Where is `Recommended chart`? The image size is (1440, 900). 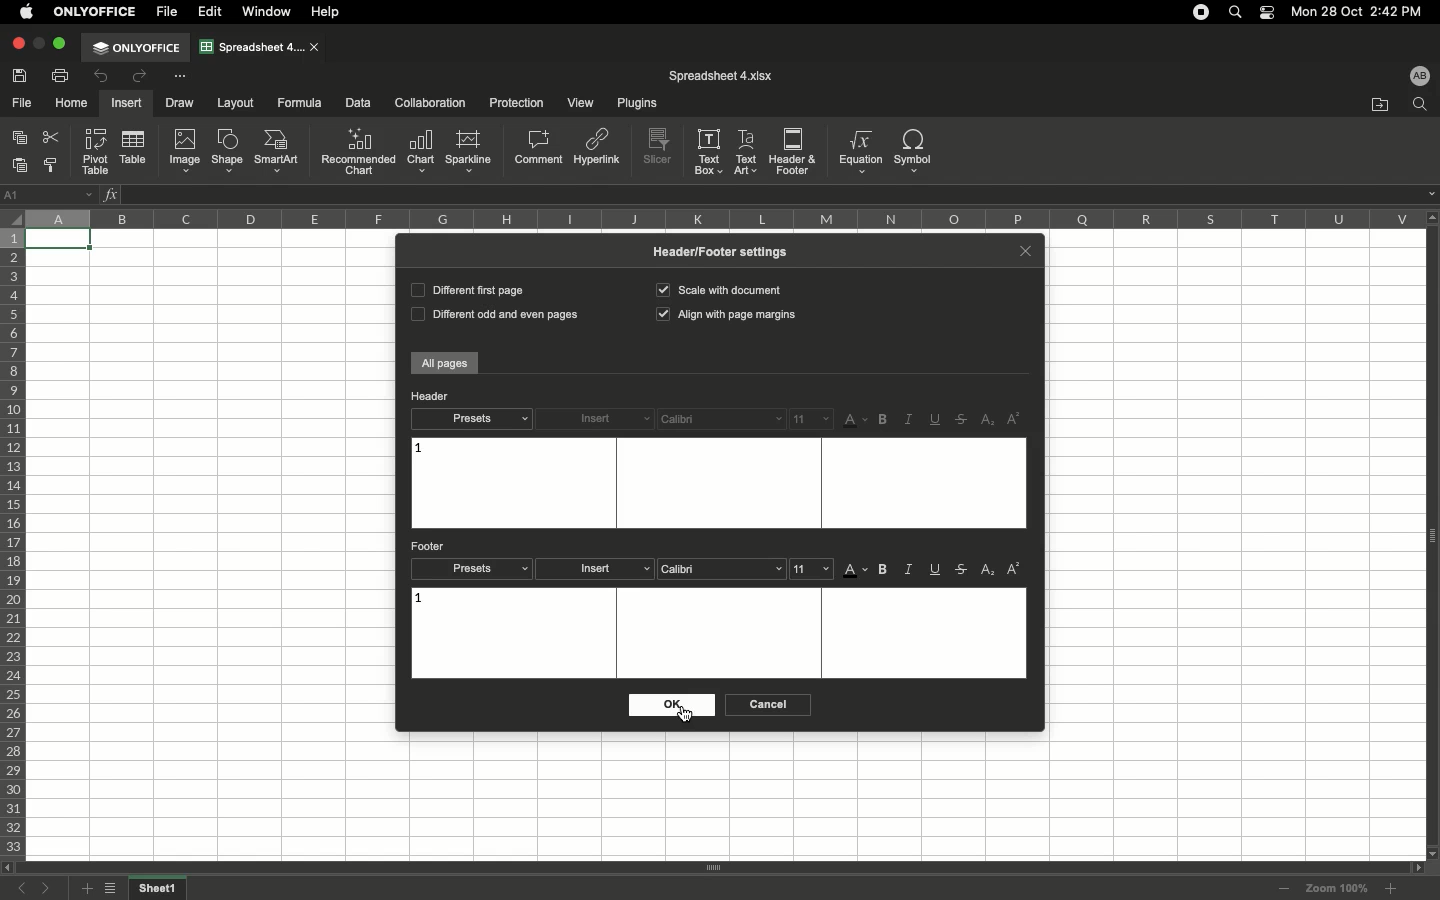 Recommended chart is located at coordinates (358, 151).